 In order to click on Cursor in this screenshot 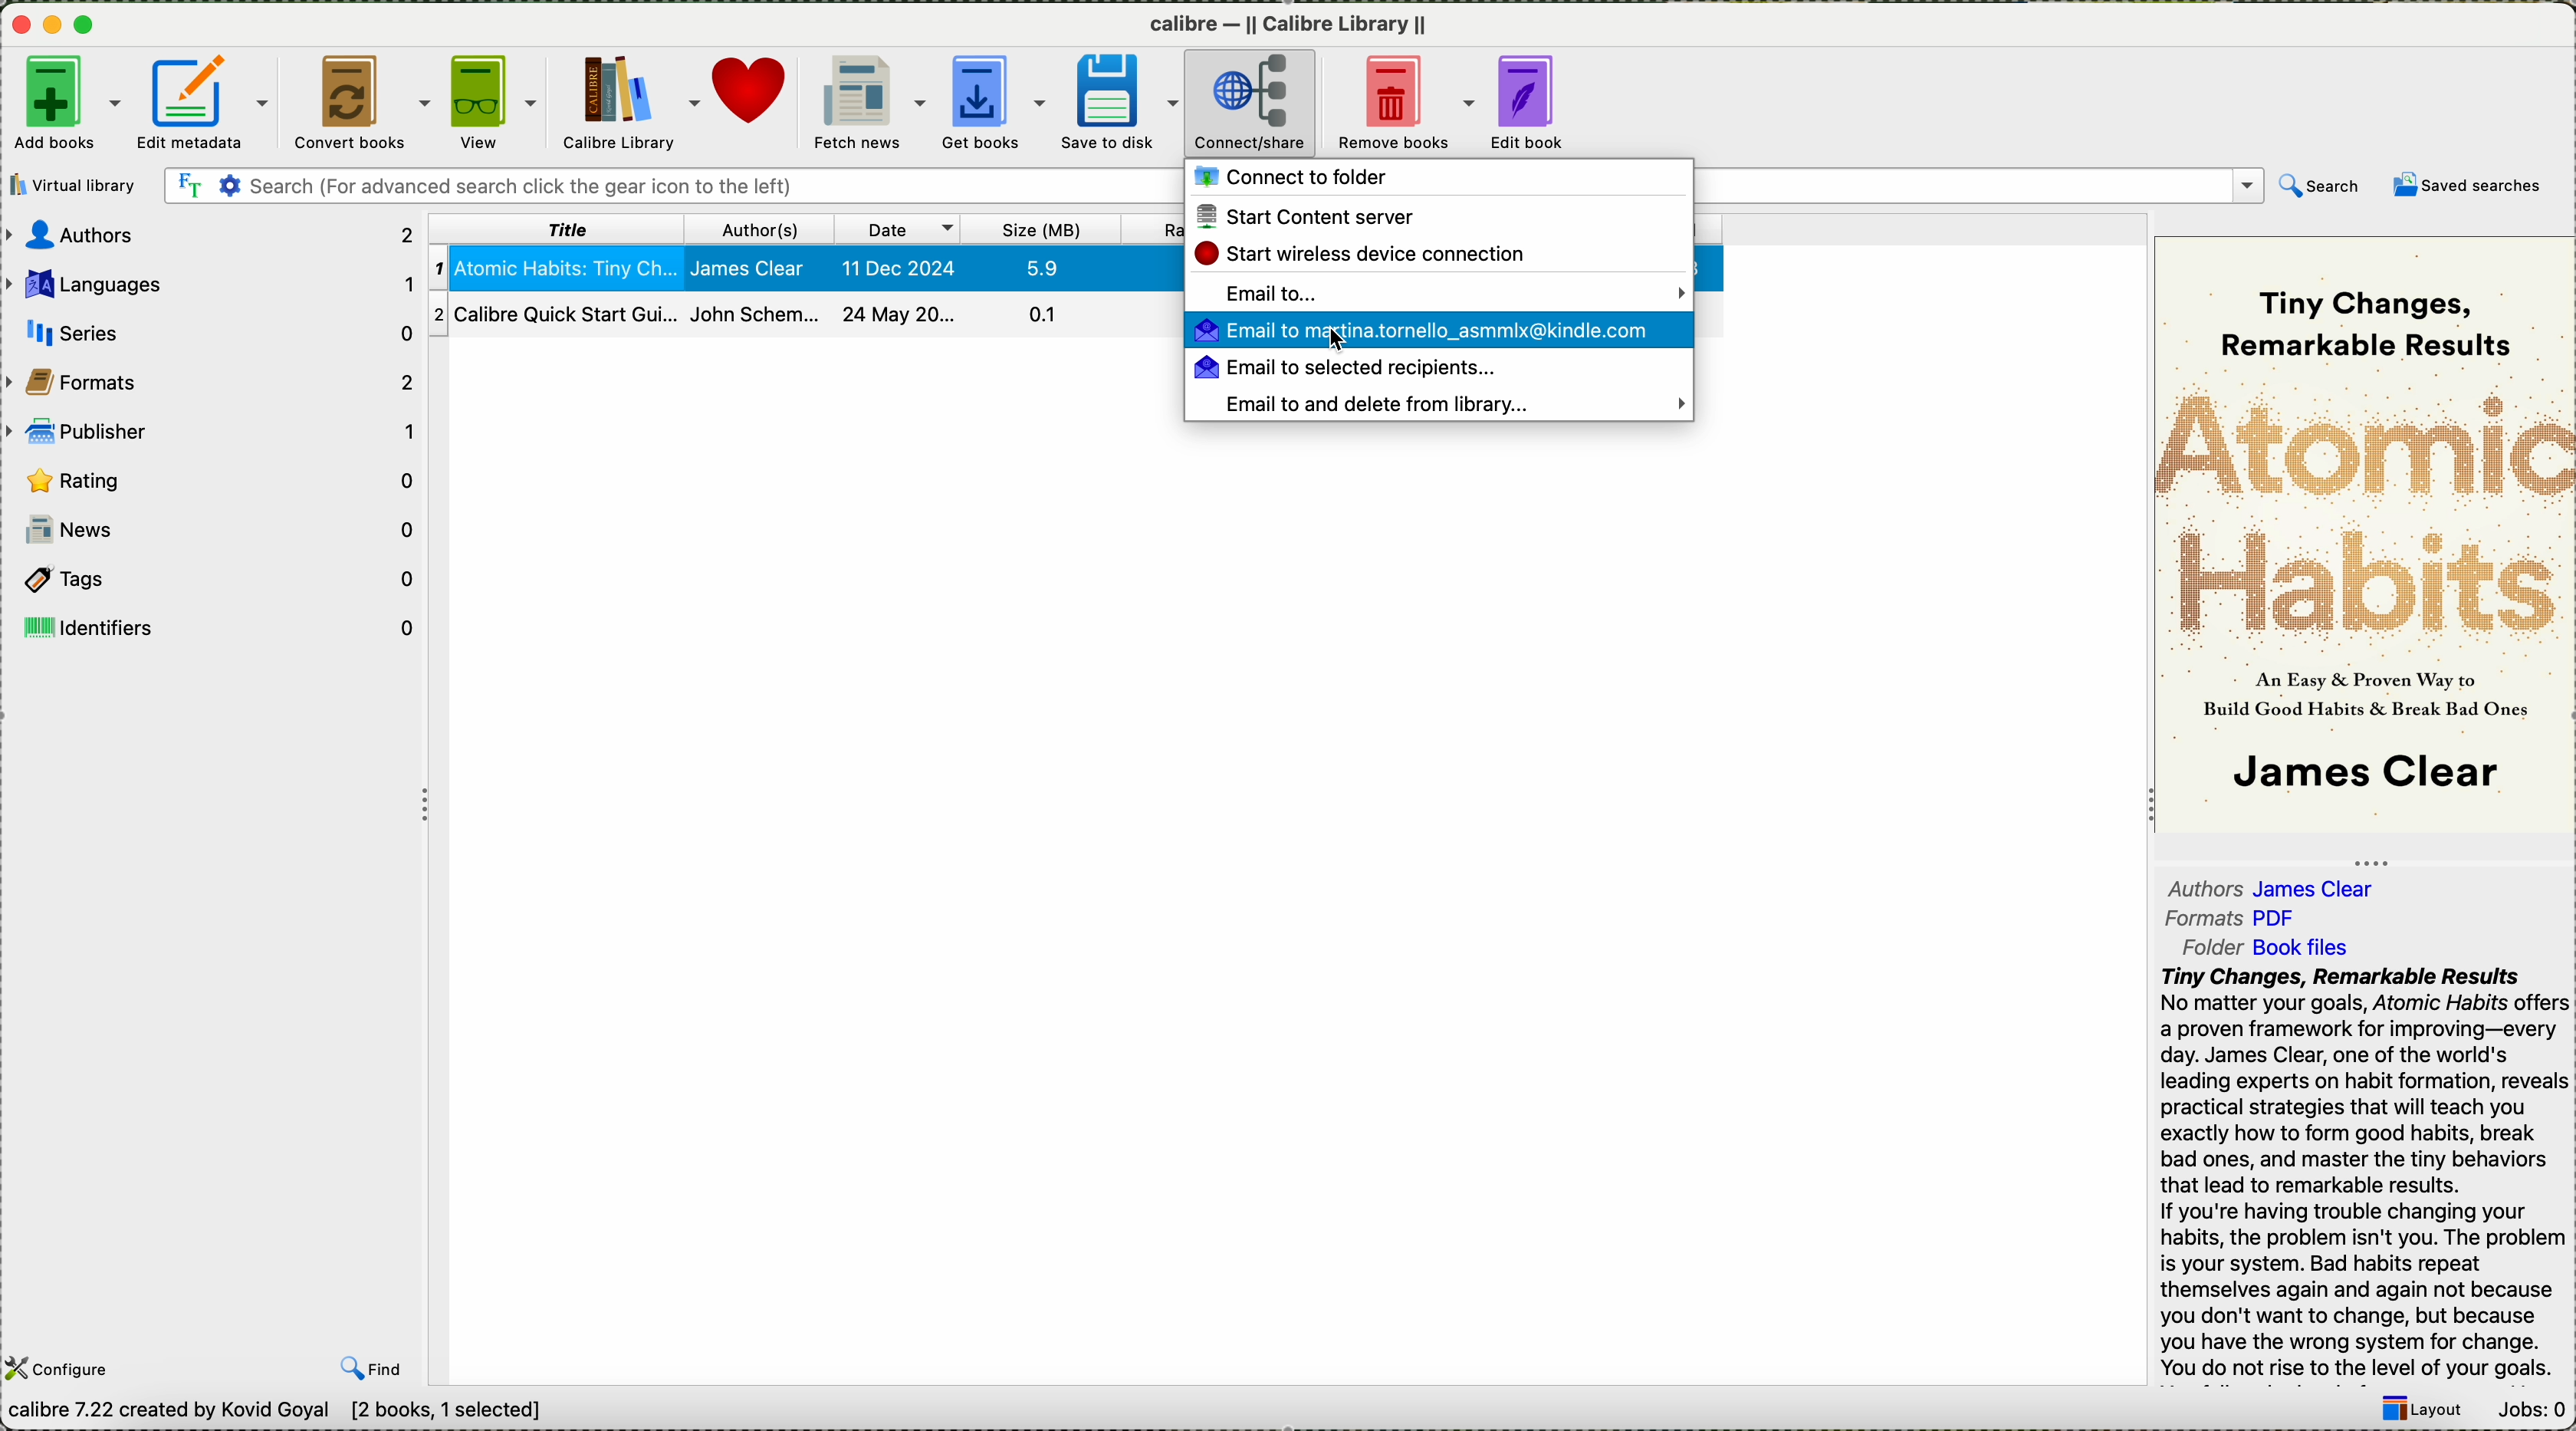, I will do `click(1336, 347)`.